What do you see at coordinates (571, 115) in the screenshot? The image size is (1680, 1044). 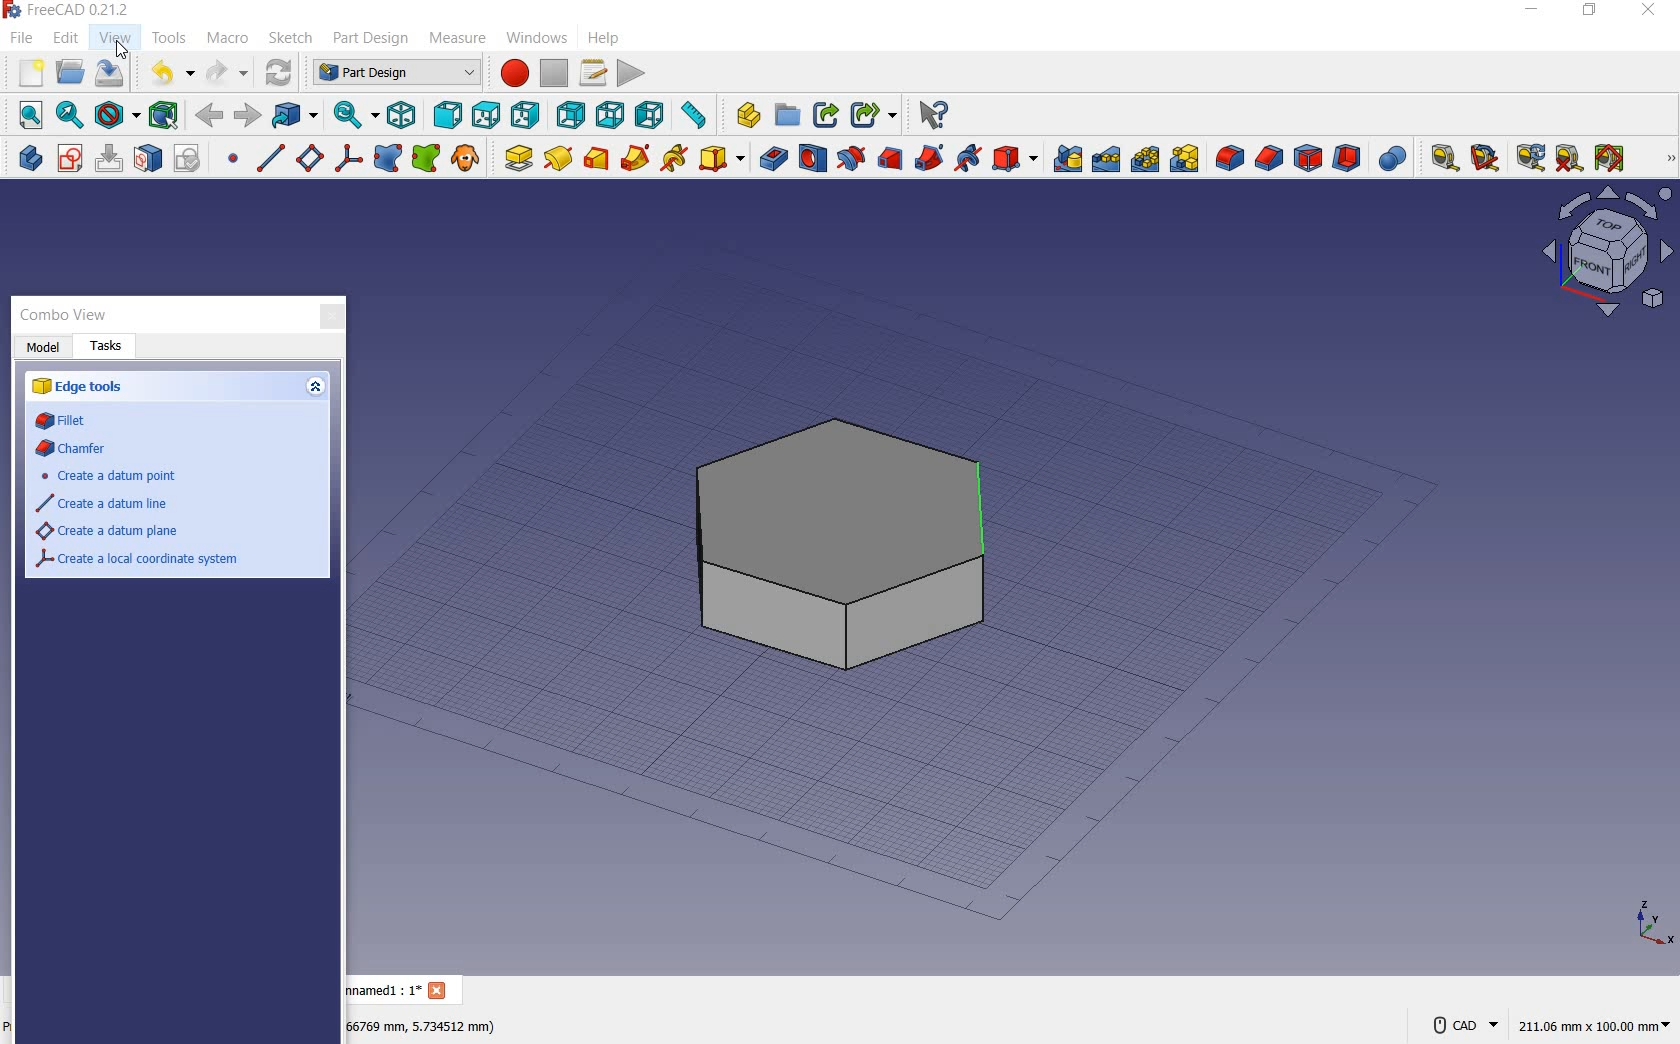 I see `rear` at bounding box center [571, 115].